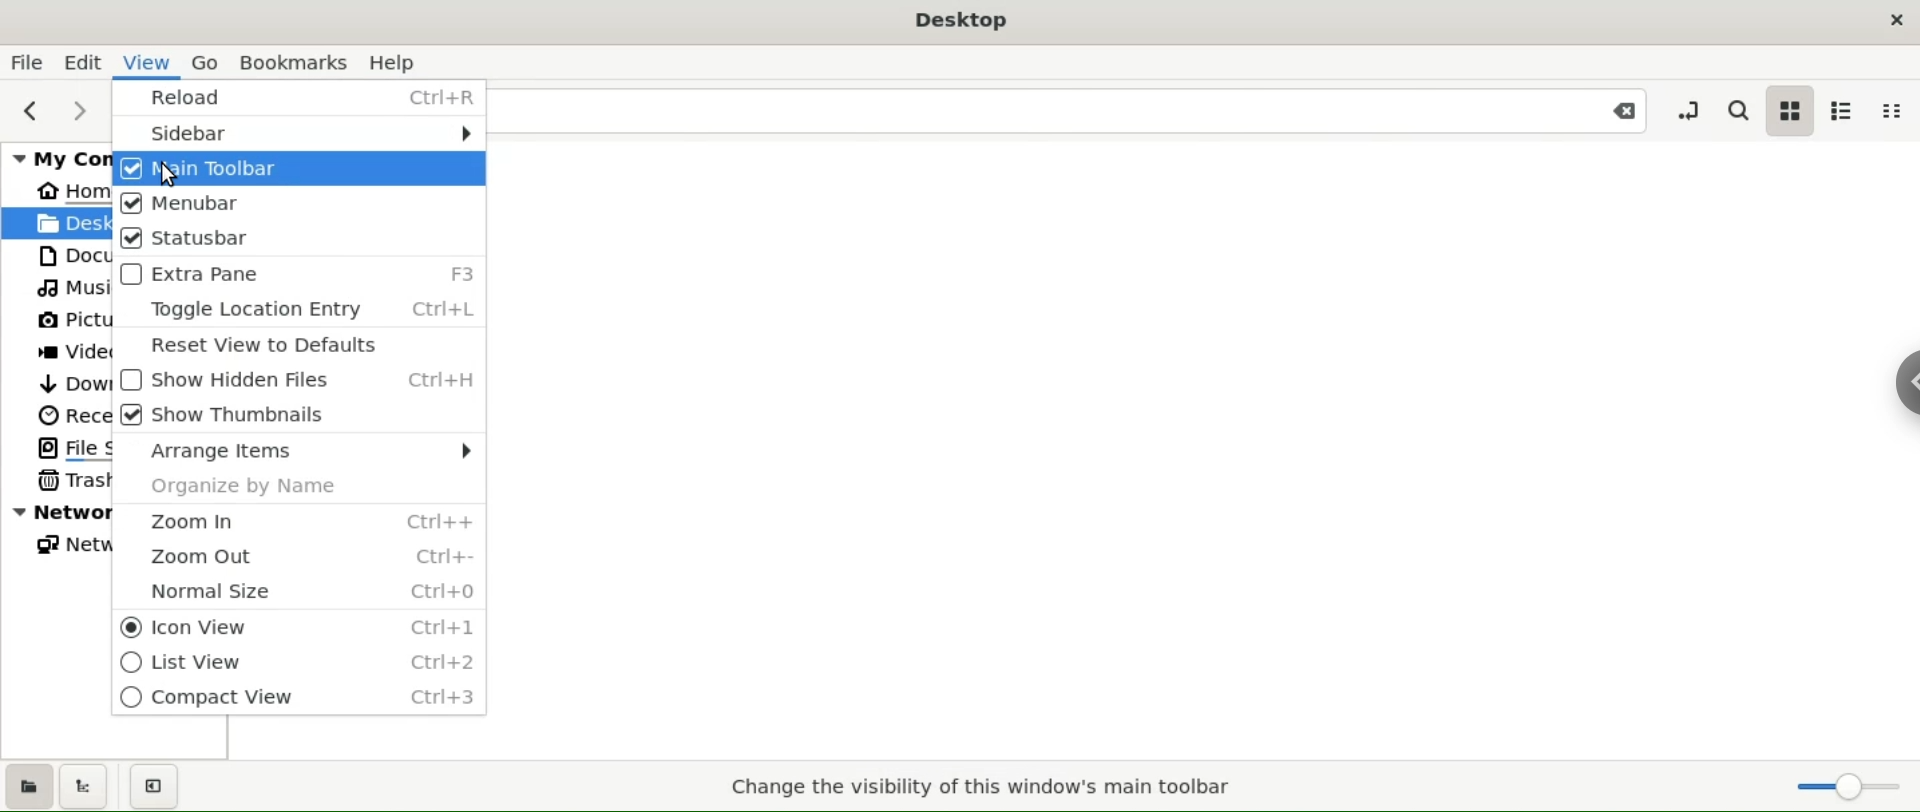  Describe the element at coordinates (31, 785) in the screenshot. I see `show places` at that location.